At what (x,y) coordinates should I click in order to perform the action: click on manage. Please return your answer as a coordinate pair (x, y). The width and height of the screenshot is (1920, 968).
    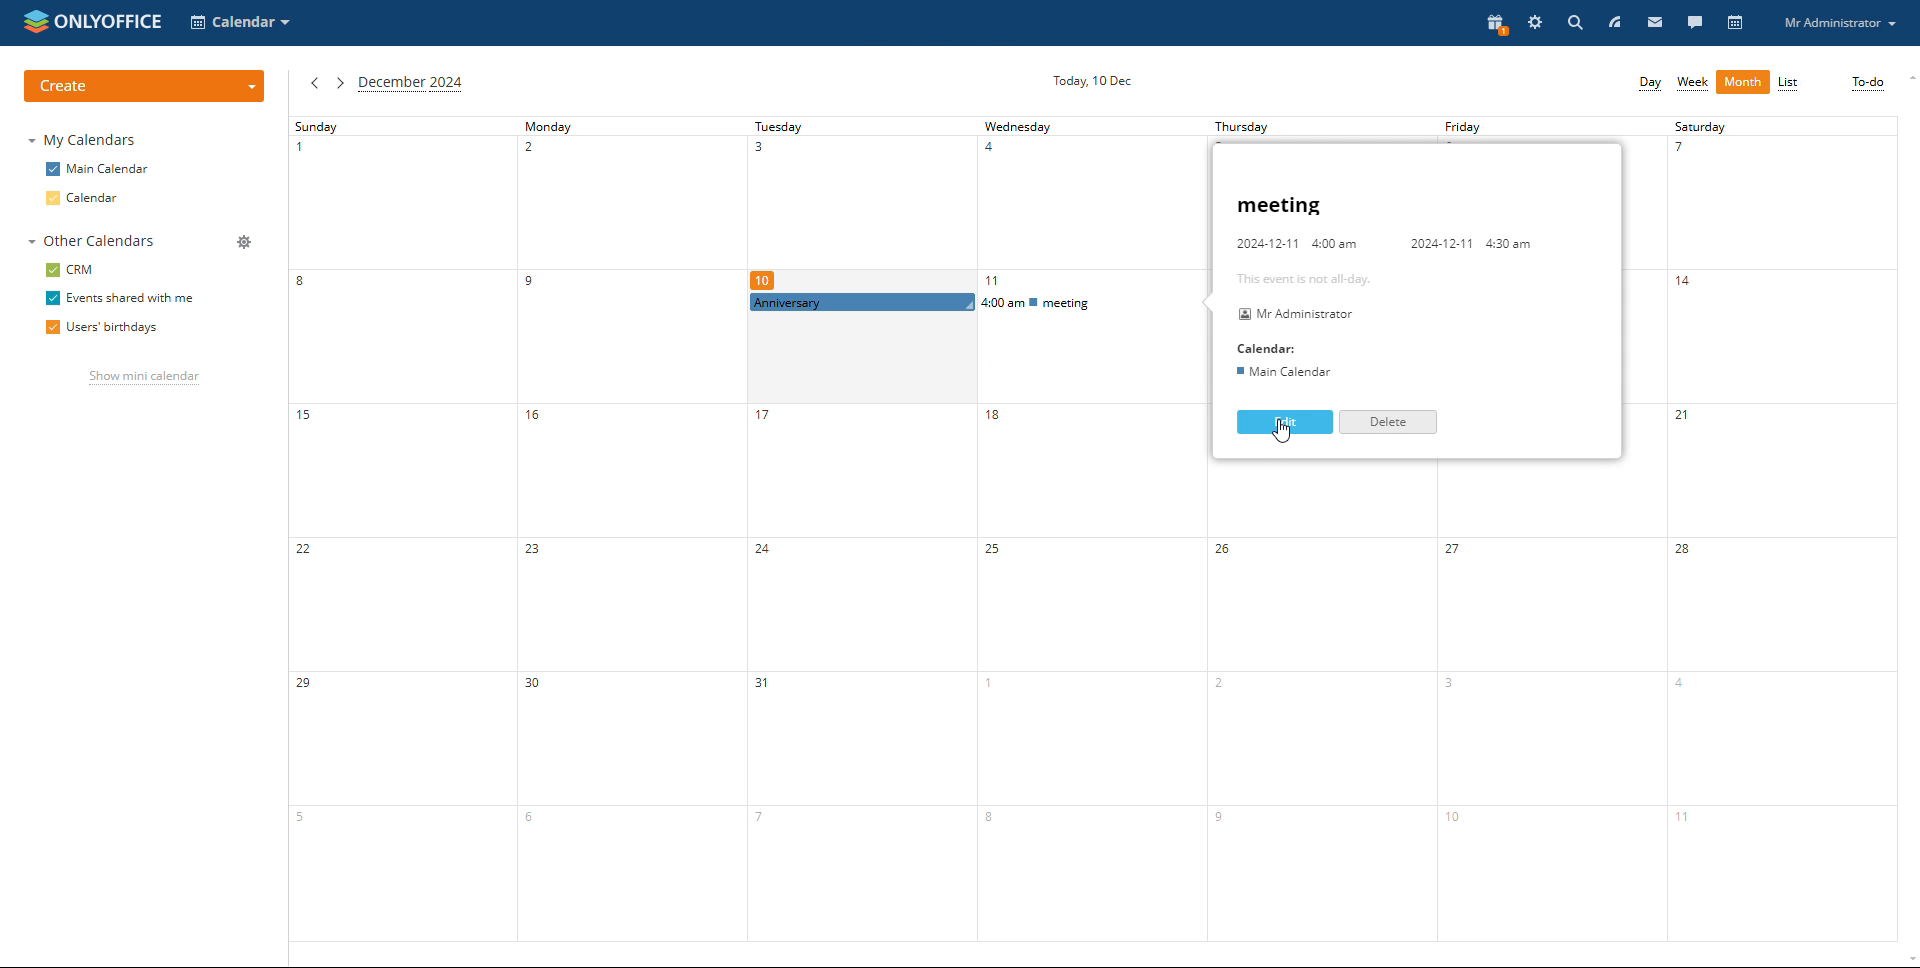
    Looking at the image, I should click on (242, 241).